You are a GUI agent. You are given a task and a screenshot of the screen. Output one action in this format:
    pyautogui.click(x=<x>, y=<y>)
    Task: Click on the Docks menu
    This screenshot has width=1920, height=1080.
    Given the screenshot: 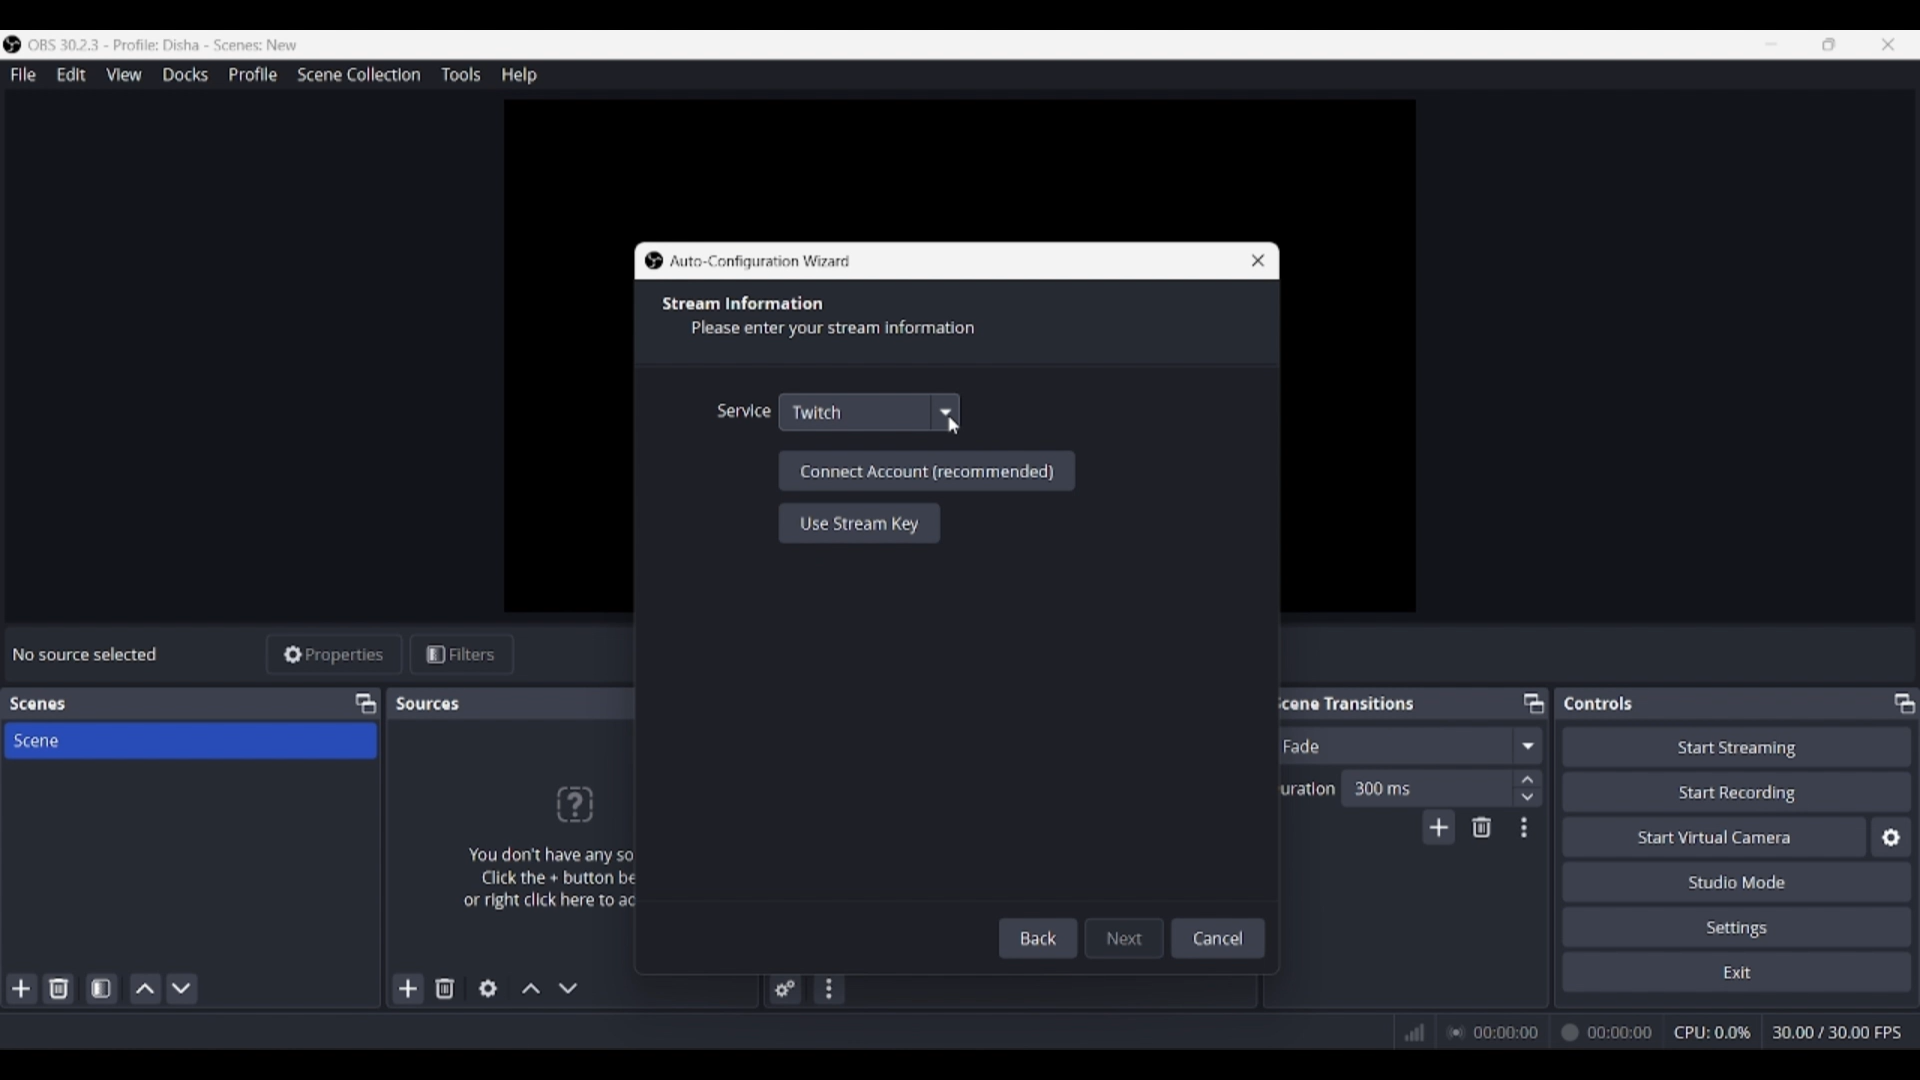 What is the action you would take?
    pyautogui.click(x=185, y=75)
    